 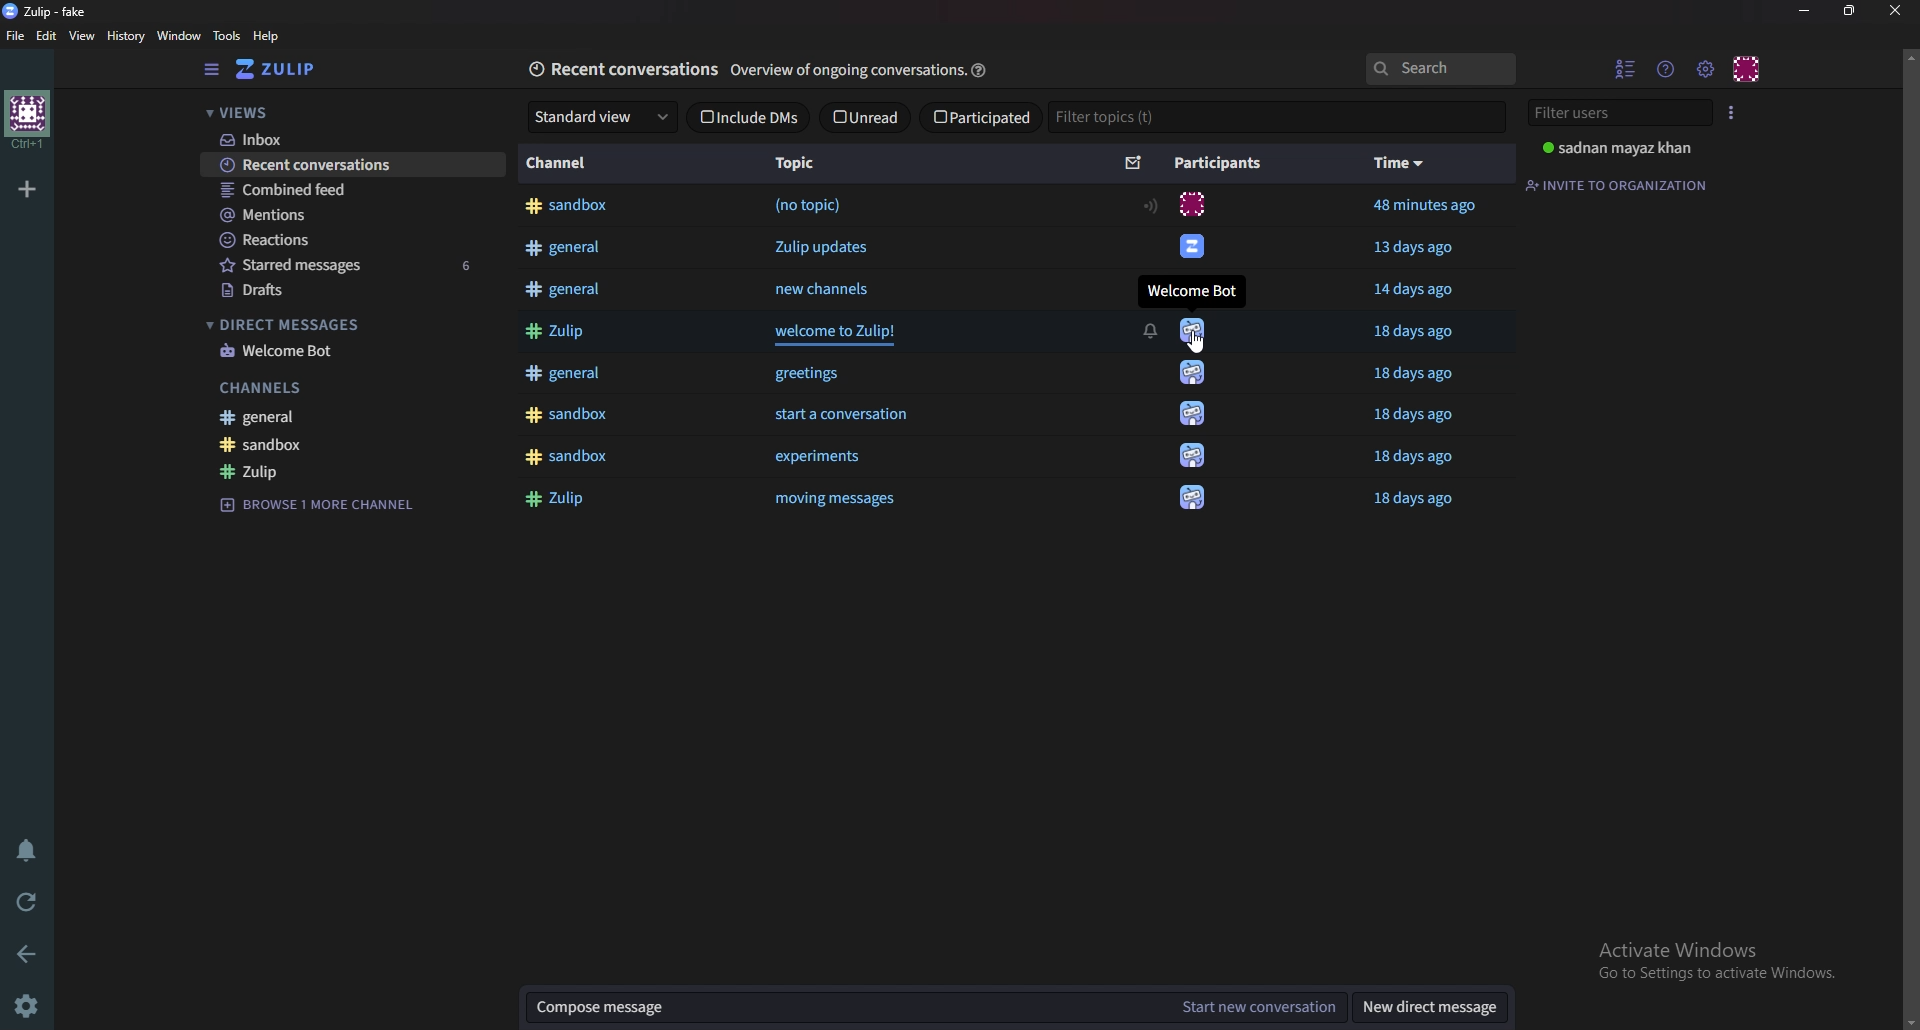 I want to click on unread, so click(x=866, y=117).